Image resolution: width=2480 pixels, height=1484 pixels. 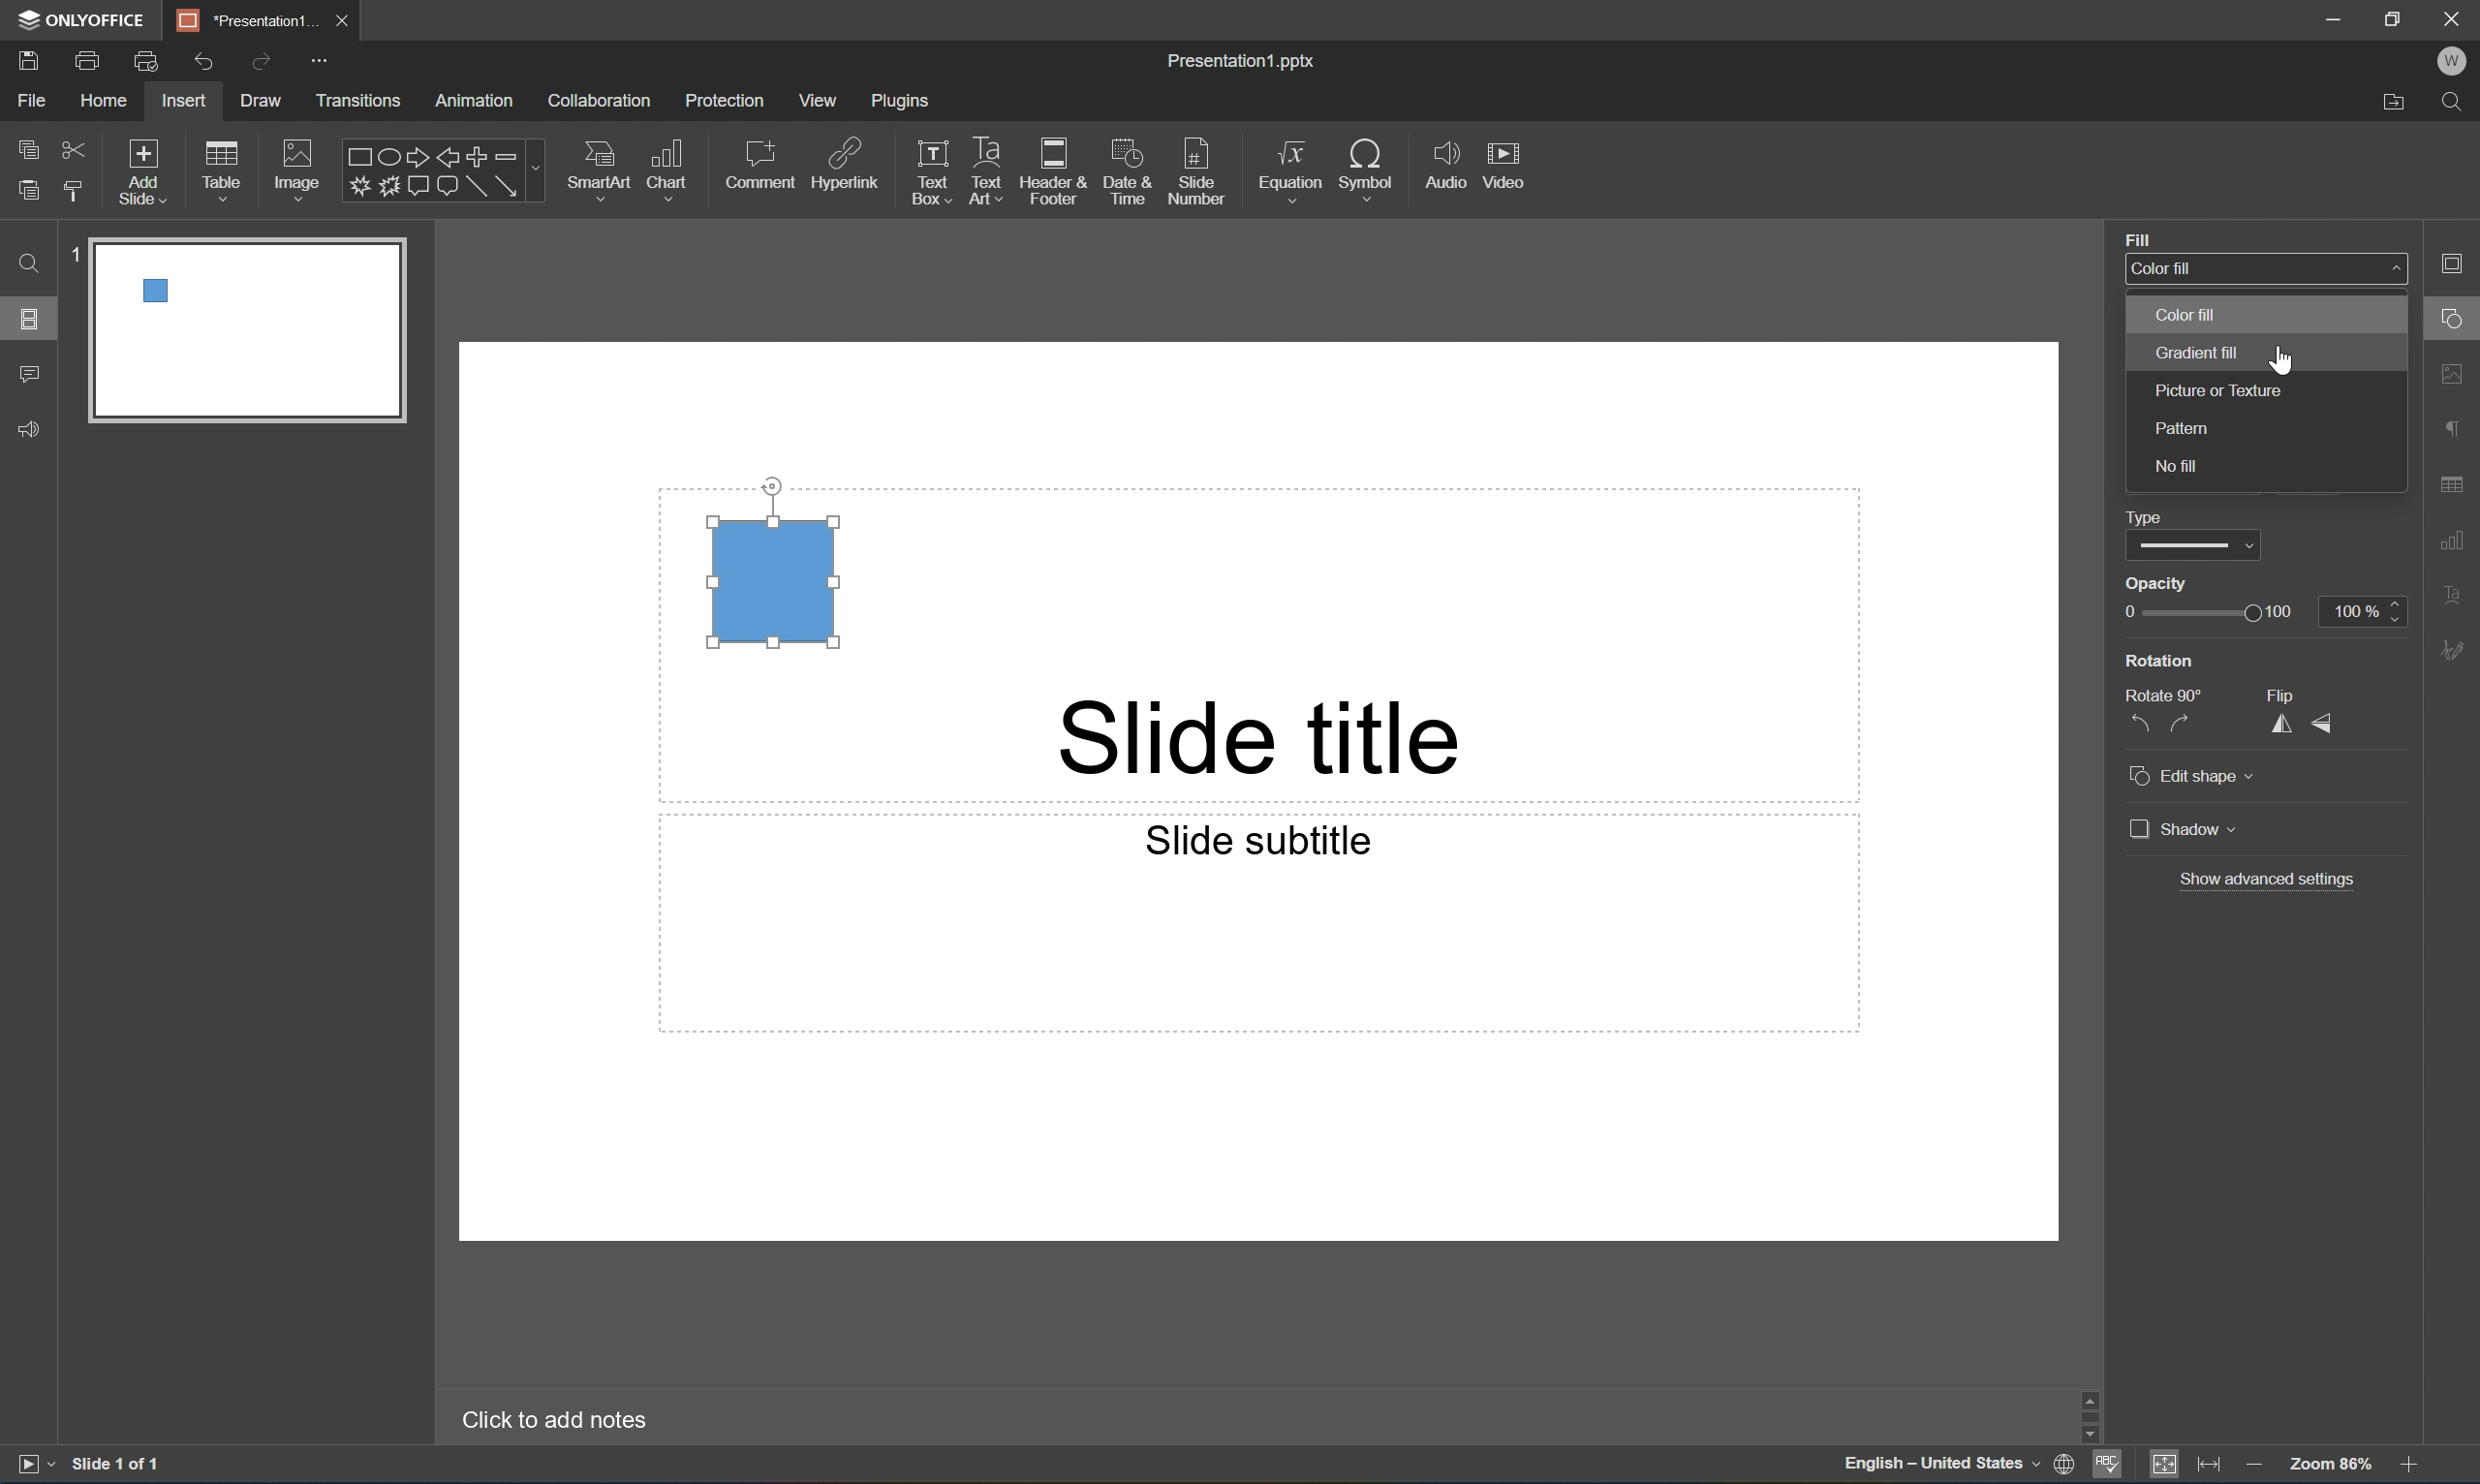 What do you see at coordinates (2452, 61) in the screenshot?
I see `W` at bounding box center [2452, 61].